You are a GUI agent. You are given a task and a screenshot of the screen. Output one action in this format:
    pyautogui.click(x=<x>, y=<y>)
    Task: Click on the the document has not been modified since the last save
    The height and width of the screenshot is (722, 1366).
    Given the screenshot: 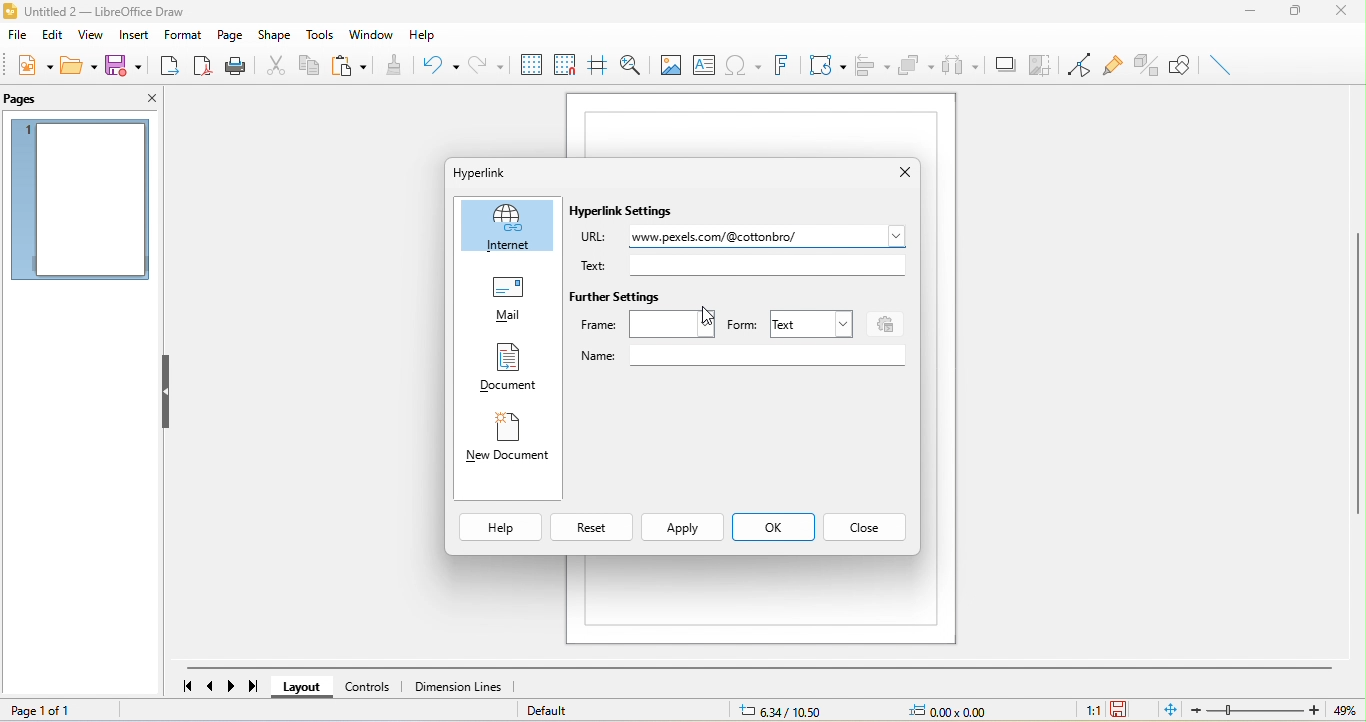 What is the action you would take?
    pyautogui.click(x=1131, y=711)
    